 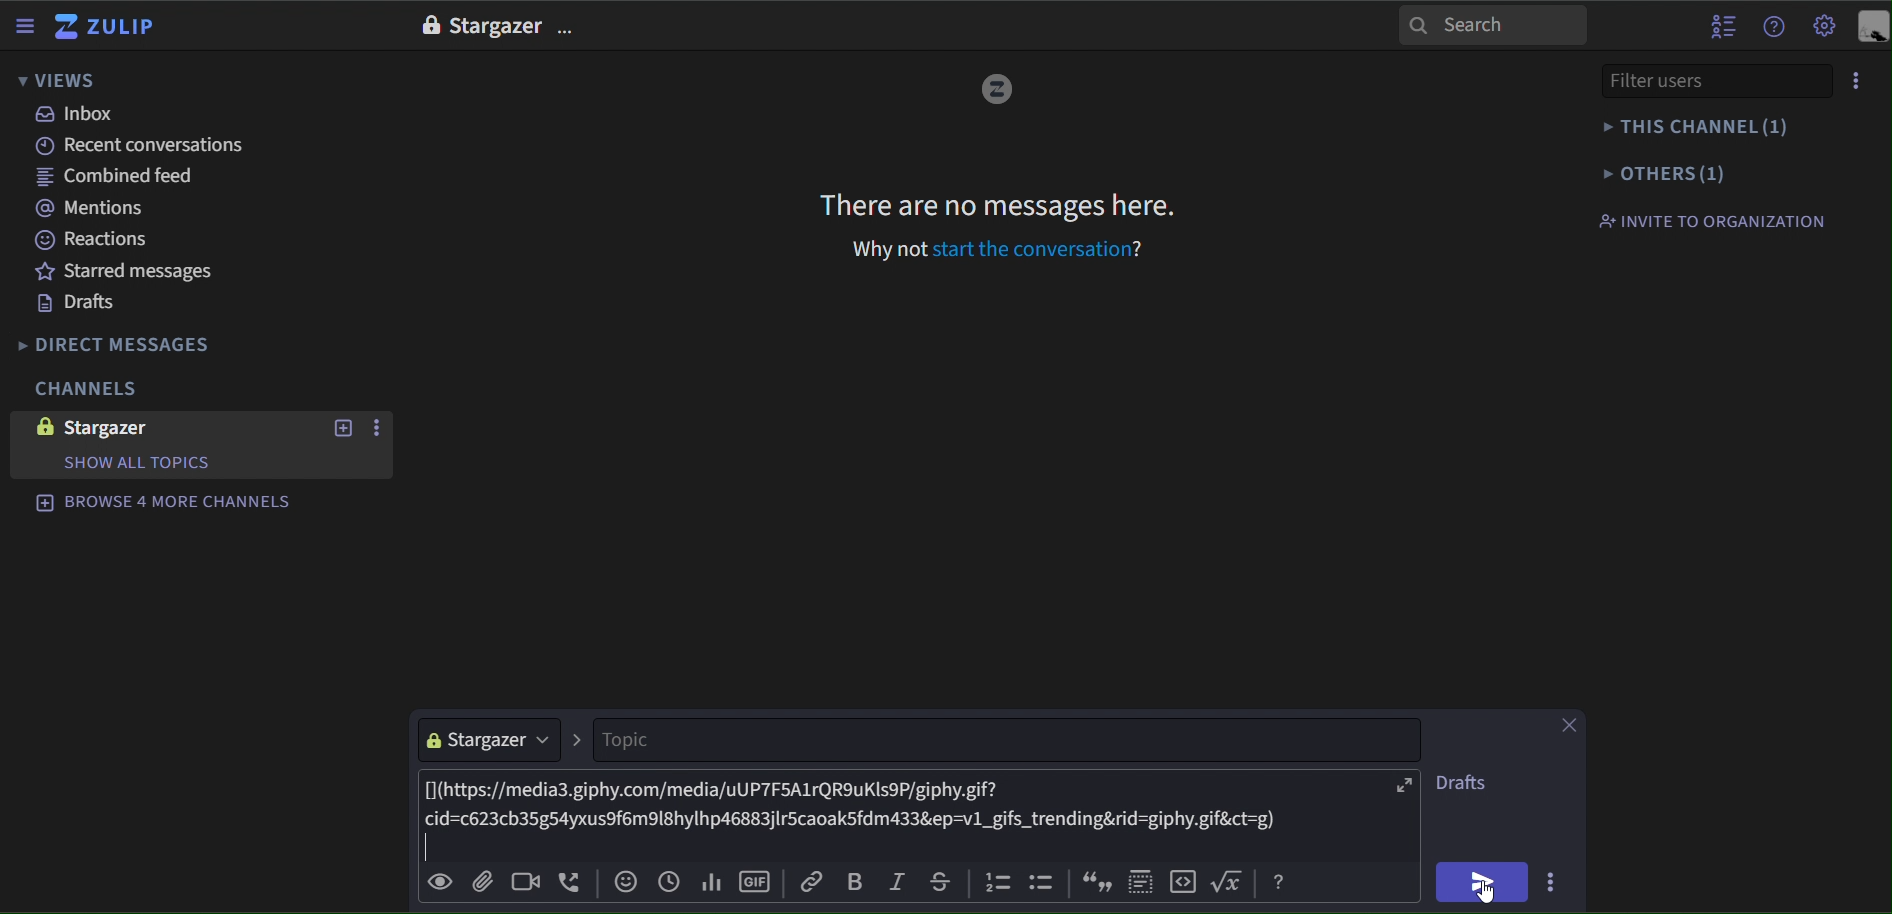 What do you see at coordinates (1144, 247) in the screenshot?
I see `question mark` at bounding box center [1144, 247].